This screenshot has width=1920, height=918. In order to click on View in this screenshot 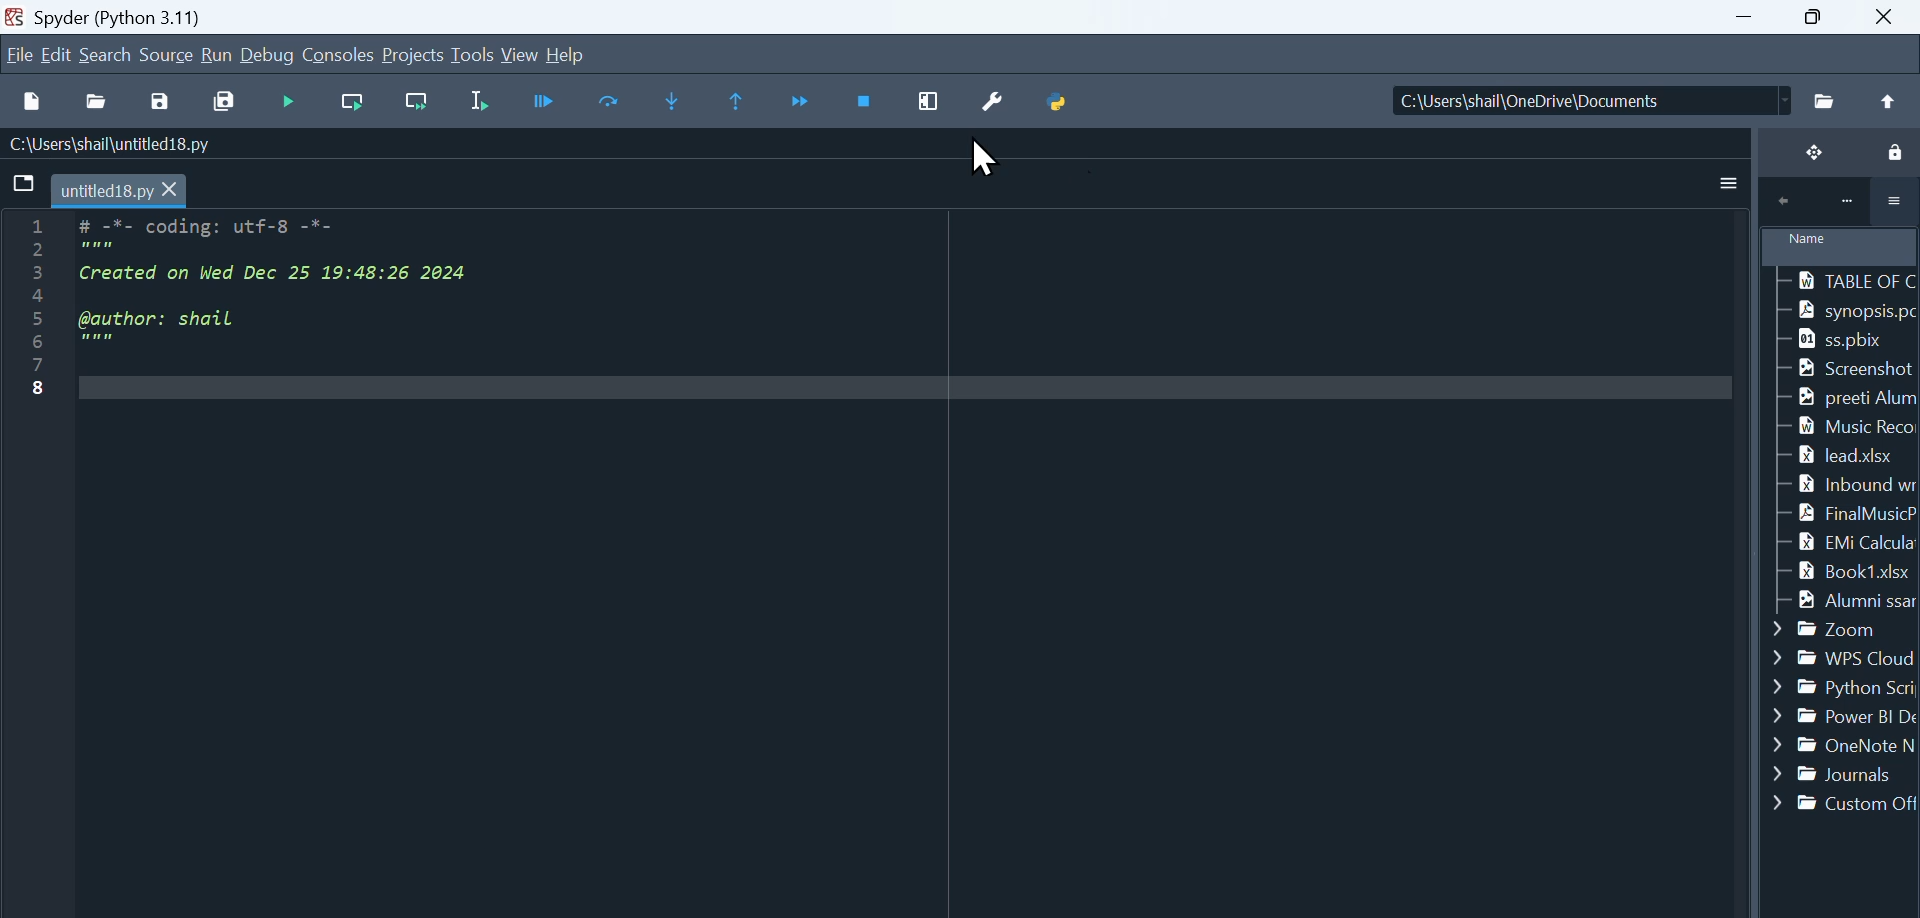, I will do `click(521, 54)`.